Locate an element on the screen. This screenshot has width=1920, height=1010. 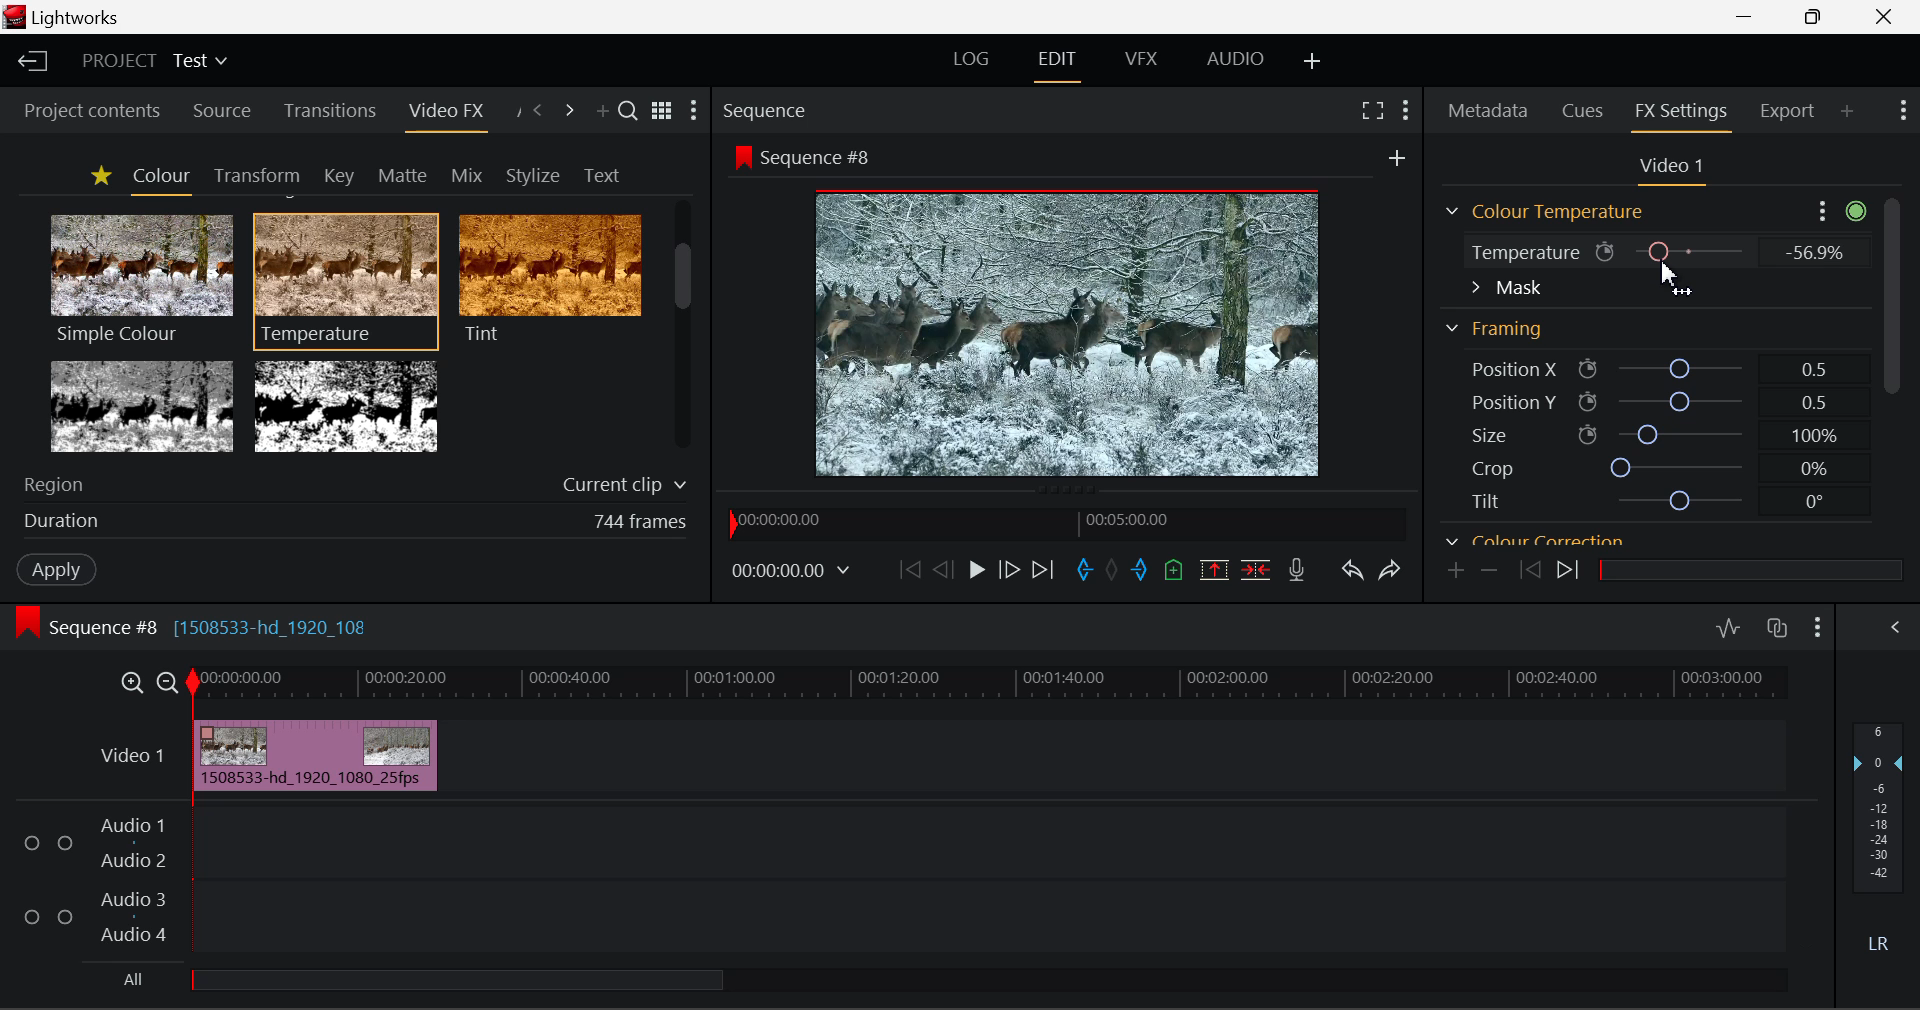
Checkbox is located at coordinates (32, 915).